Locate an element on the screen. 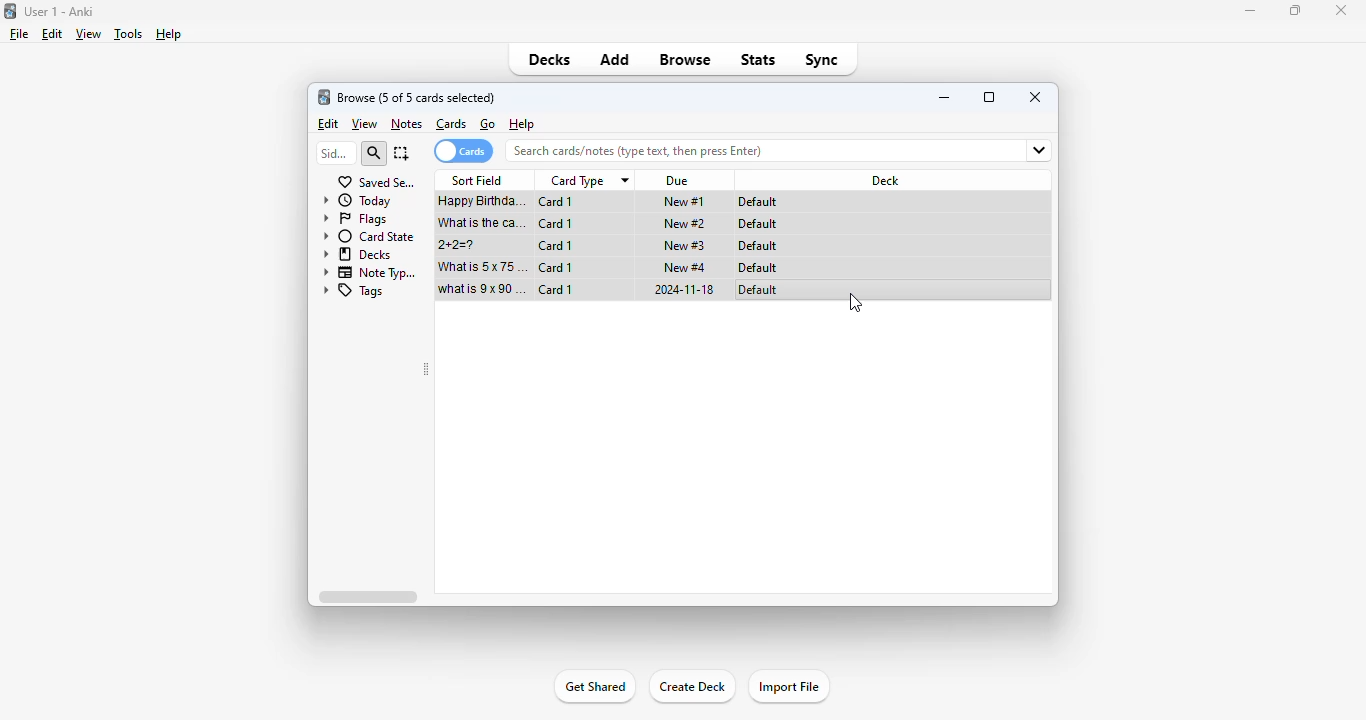 This screenshot has height=720, width=1366. logo is located at coordinates (9, 11).